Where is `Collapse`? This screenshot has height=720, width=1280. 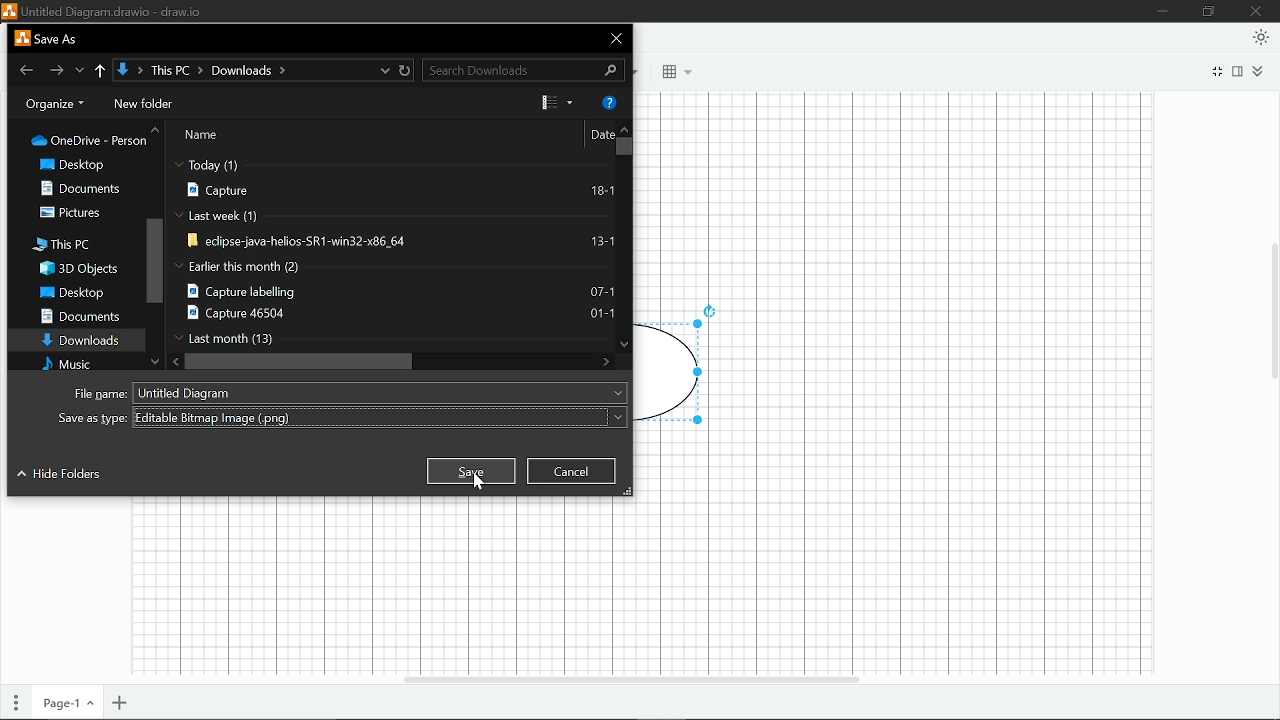
Collapse is located at coordinates (1259, 71).